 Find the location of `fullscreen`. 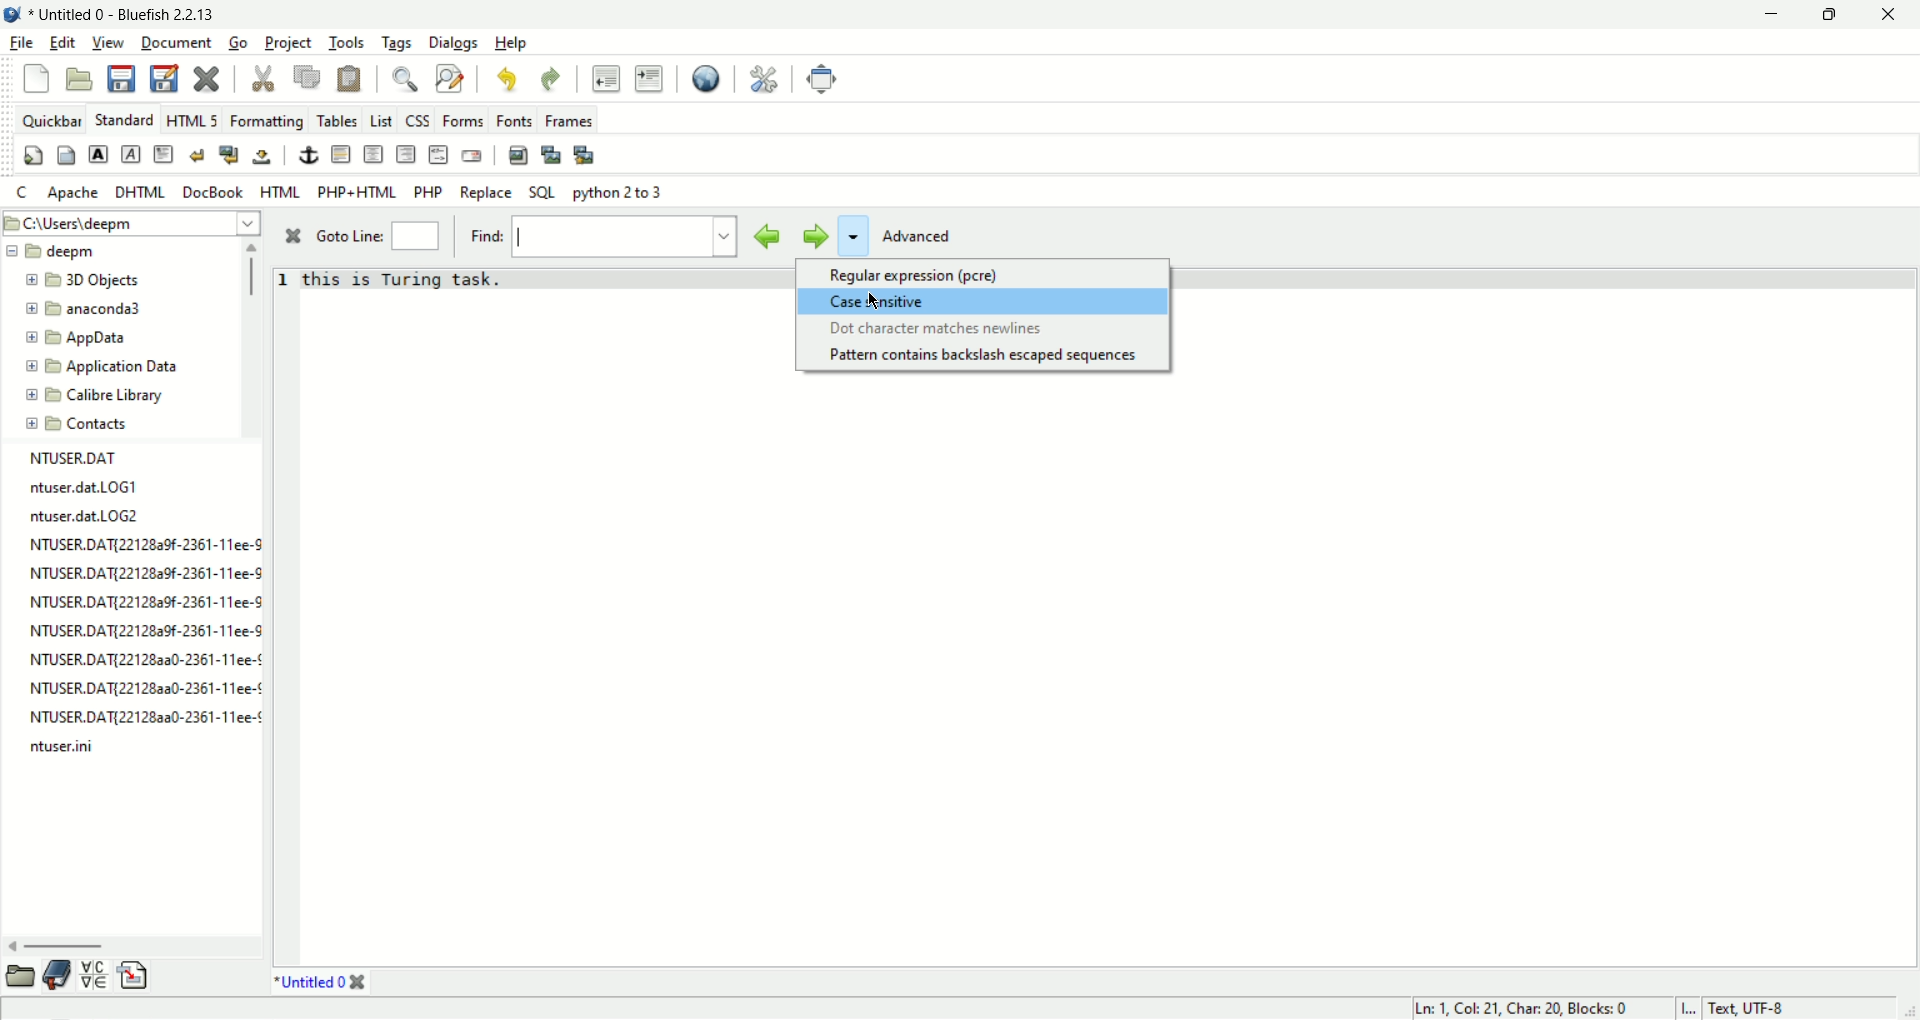

fullscreen is located at coordinates (823, 79).